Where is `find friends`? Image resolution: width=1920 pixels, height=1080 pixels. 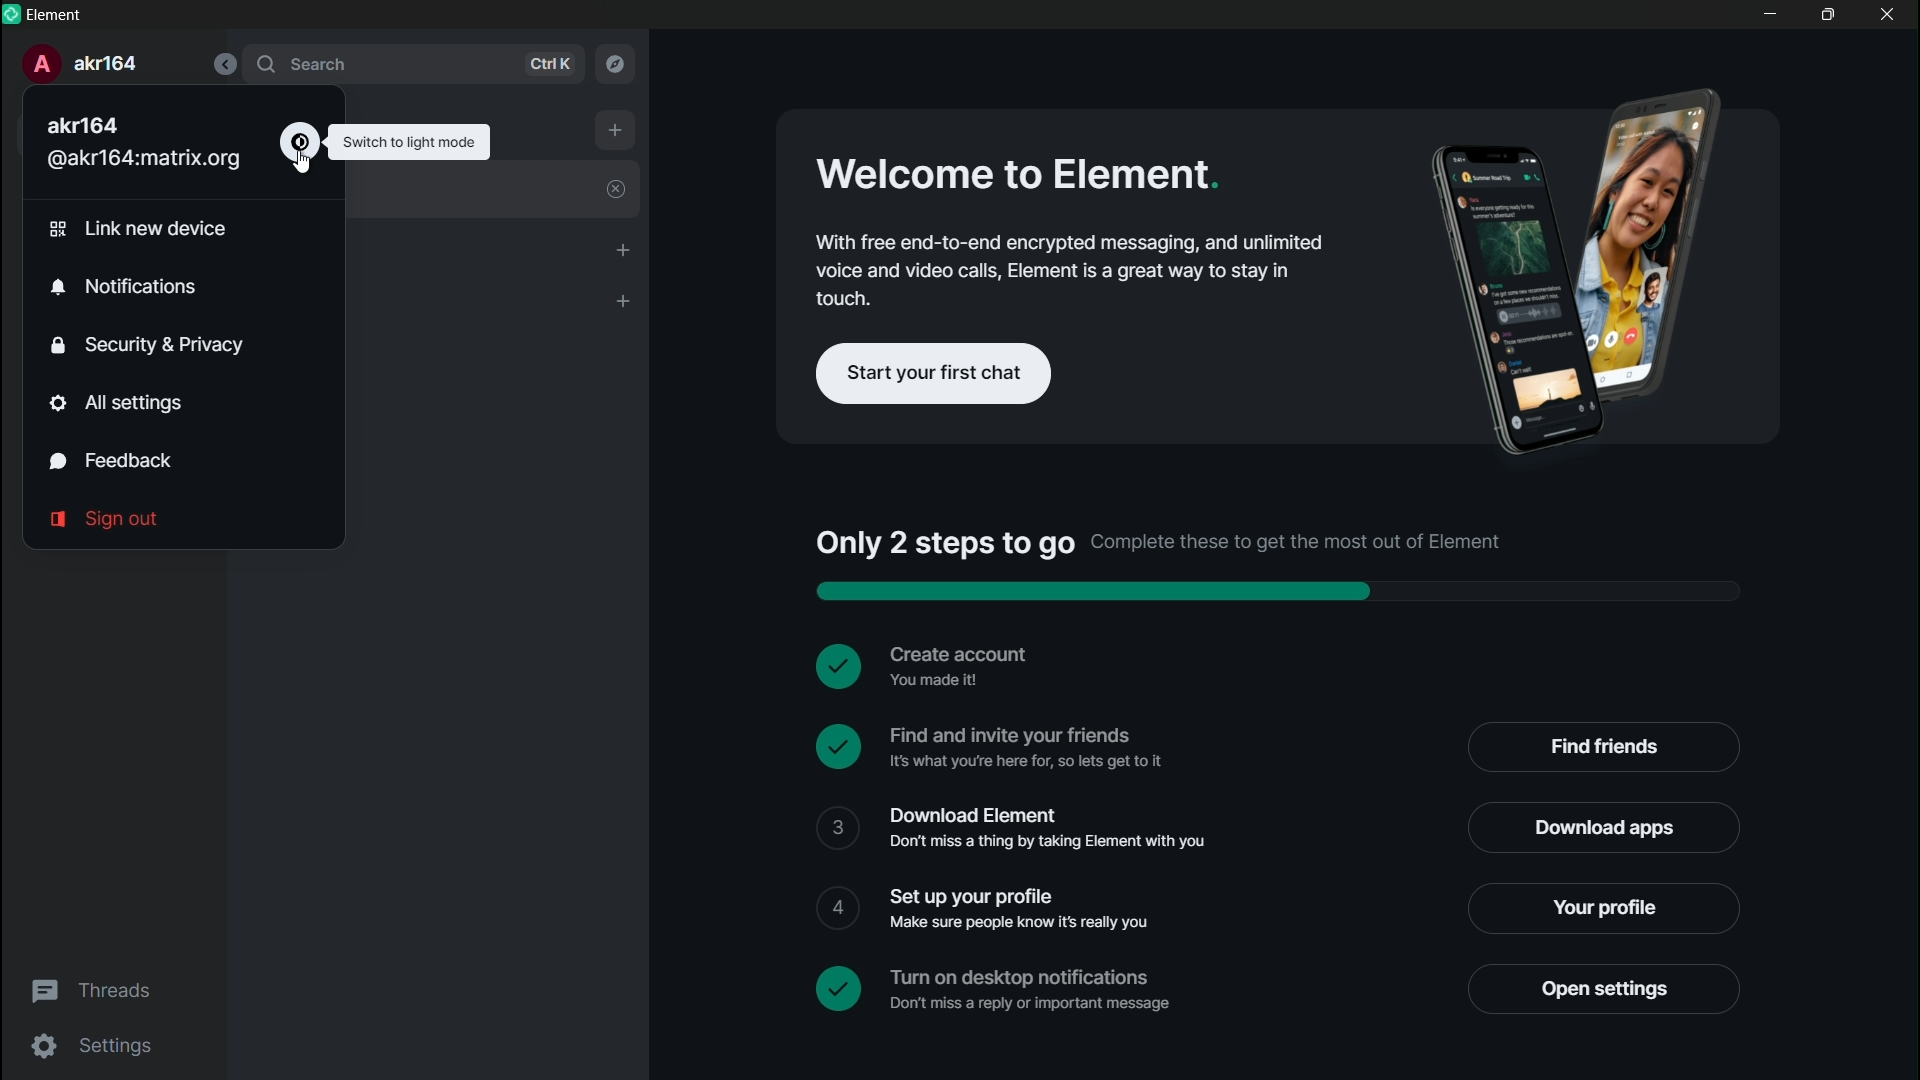
find friends is located at coordinates (1607, 748).